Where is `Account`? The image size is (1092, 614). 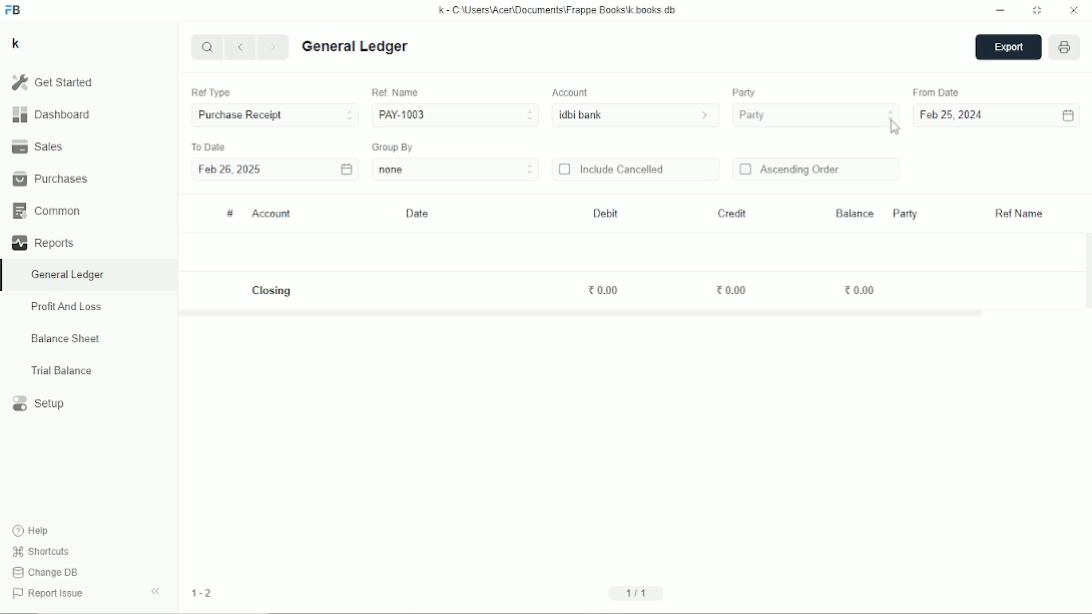 Account is located at coordinates (572, 93).